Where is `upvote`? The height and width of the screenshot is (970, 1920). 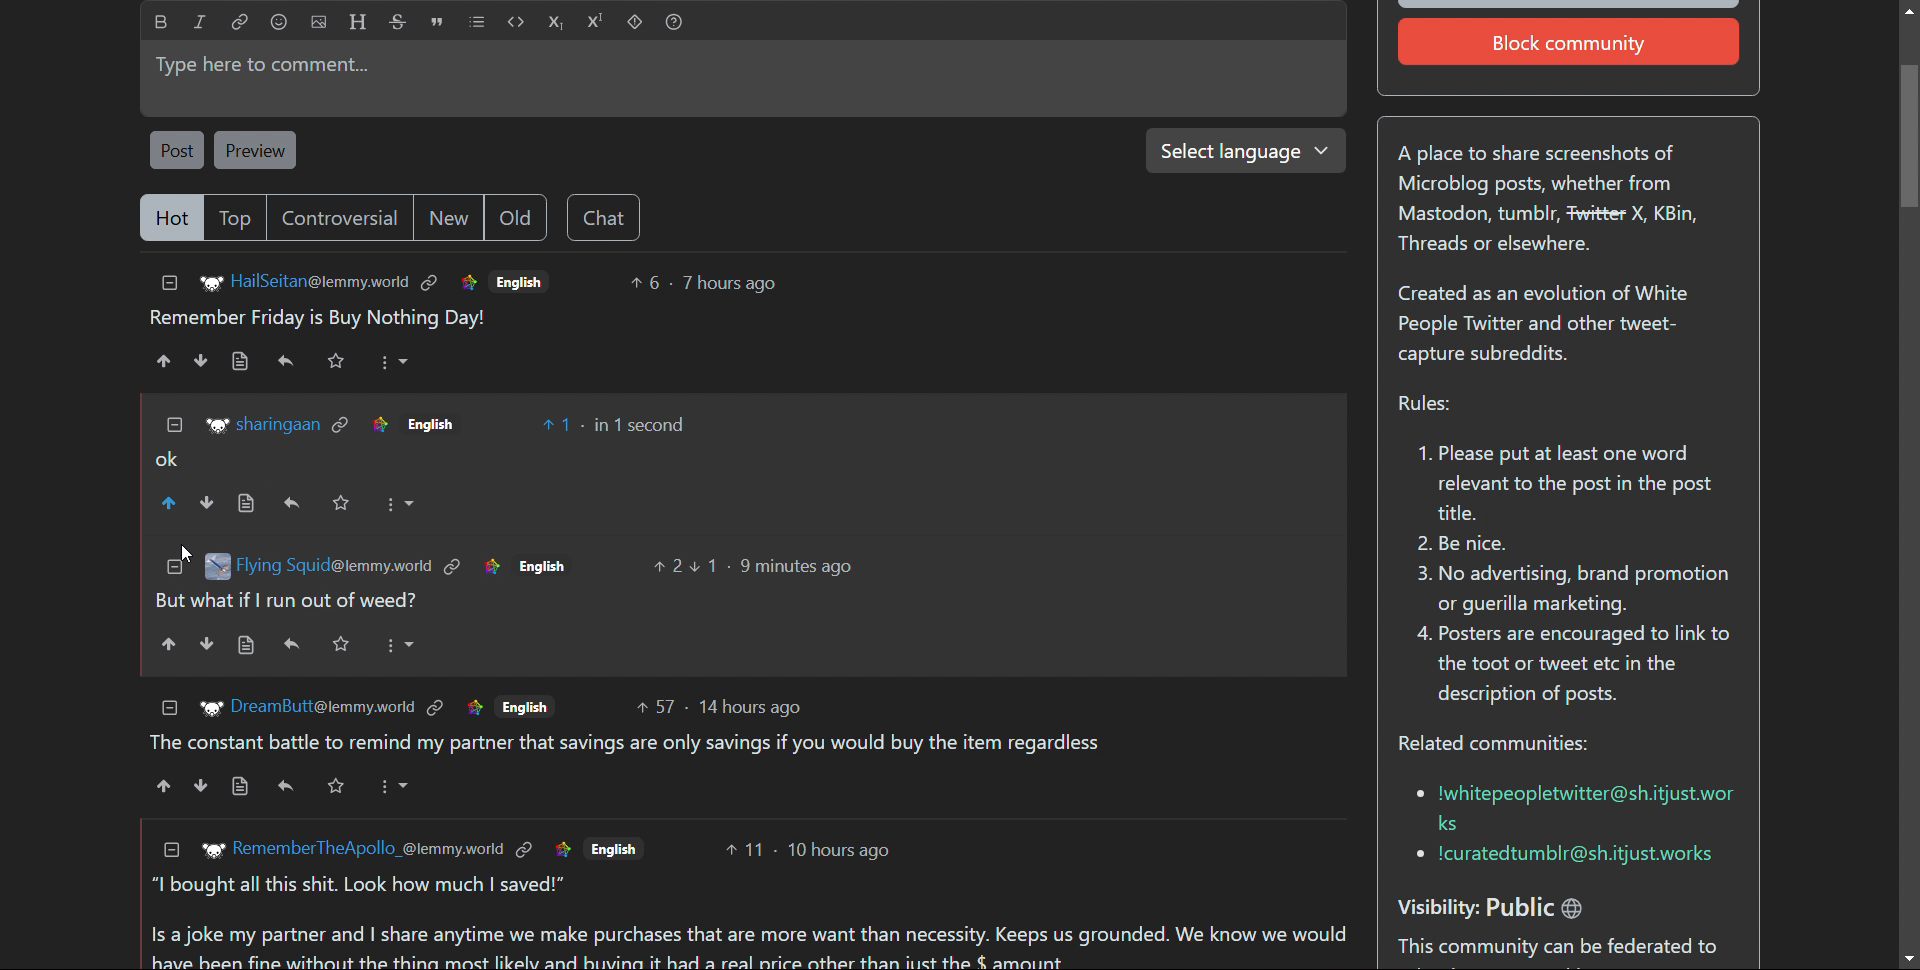
upvote is located at coordinates (170, 648).